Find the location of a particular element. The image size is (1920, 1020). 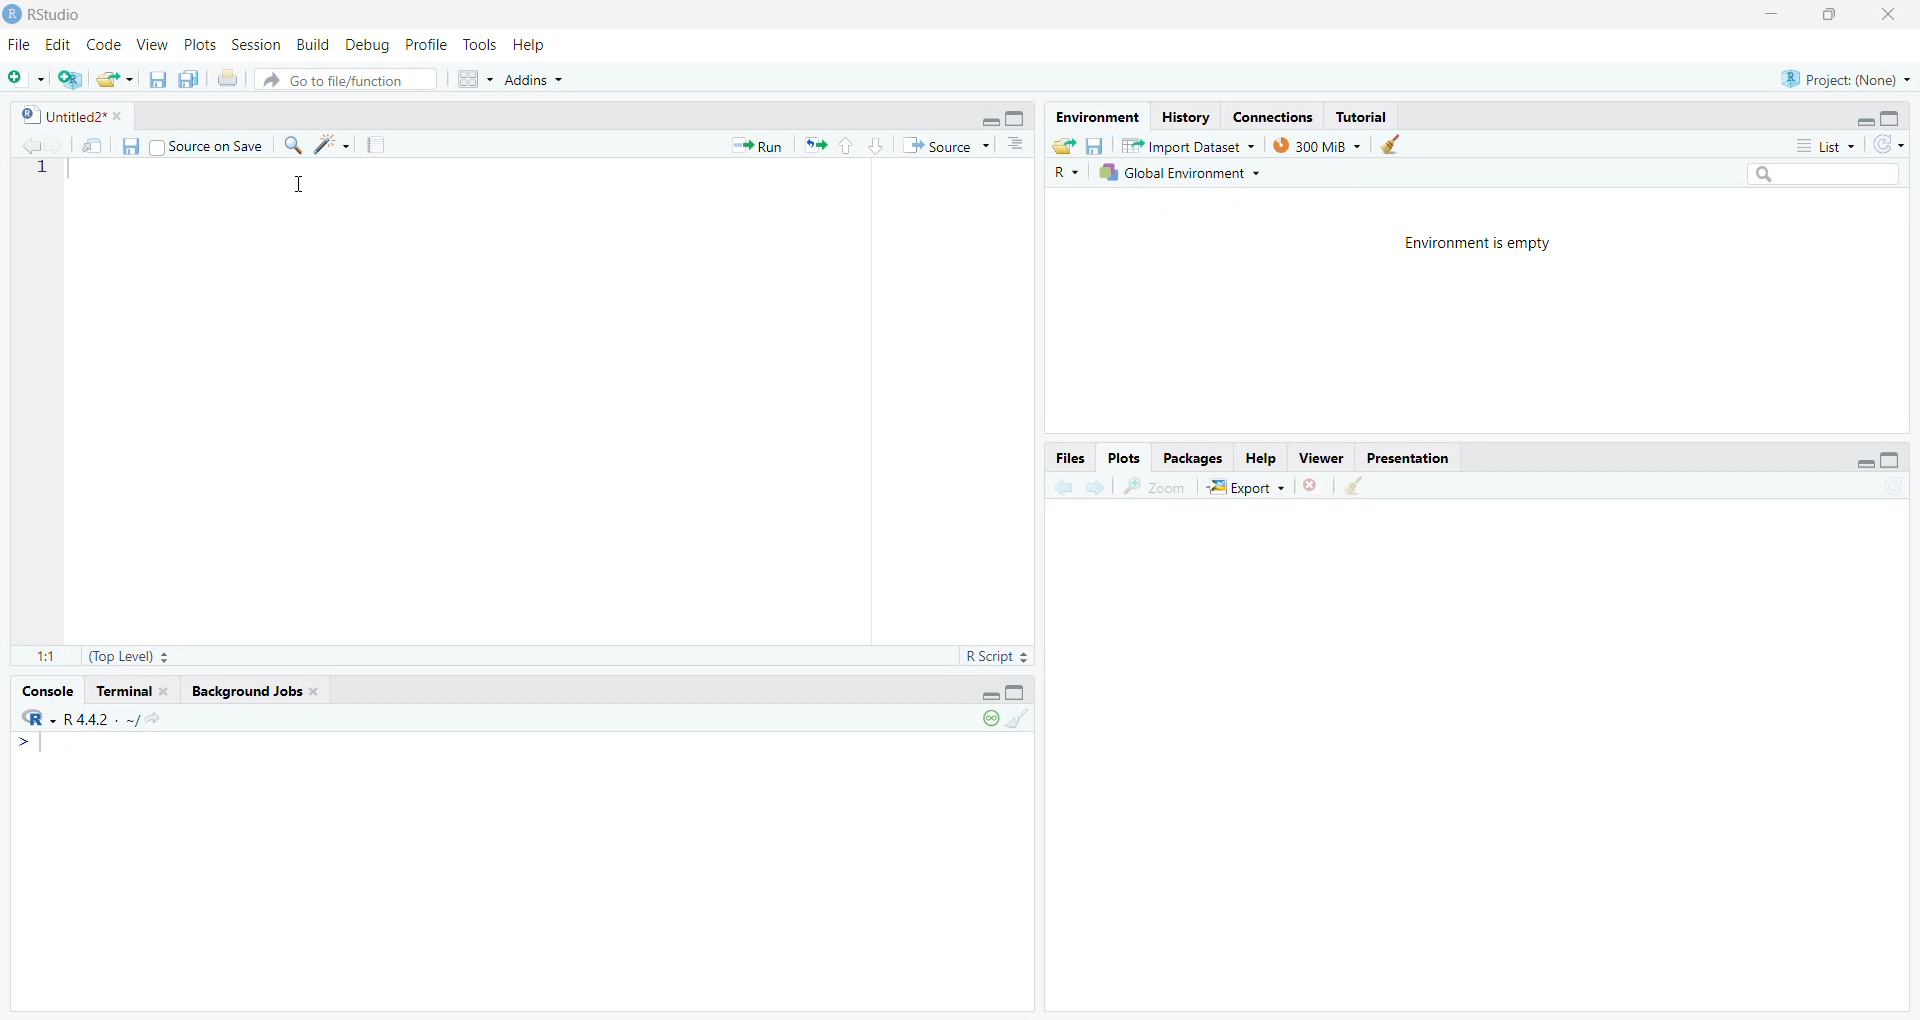

Eades is located at coordinates (1274, 113).